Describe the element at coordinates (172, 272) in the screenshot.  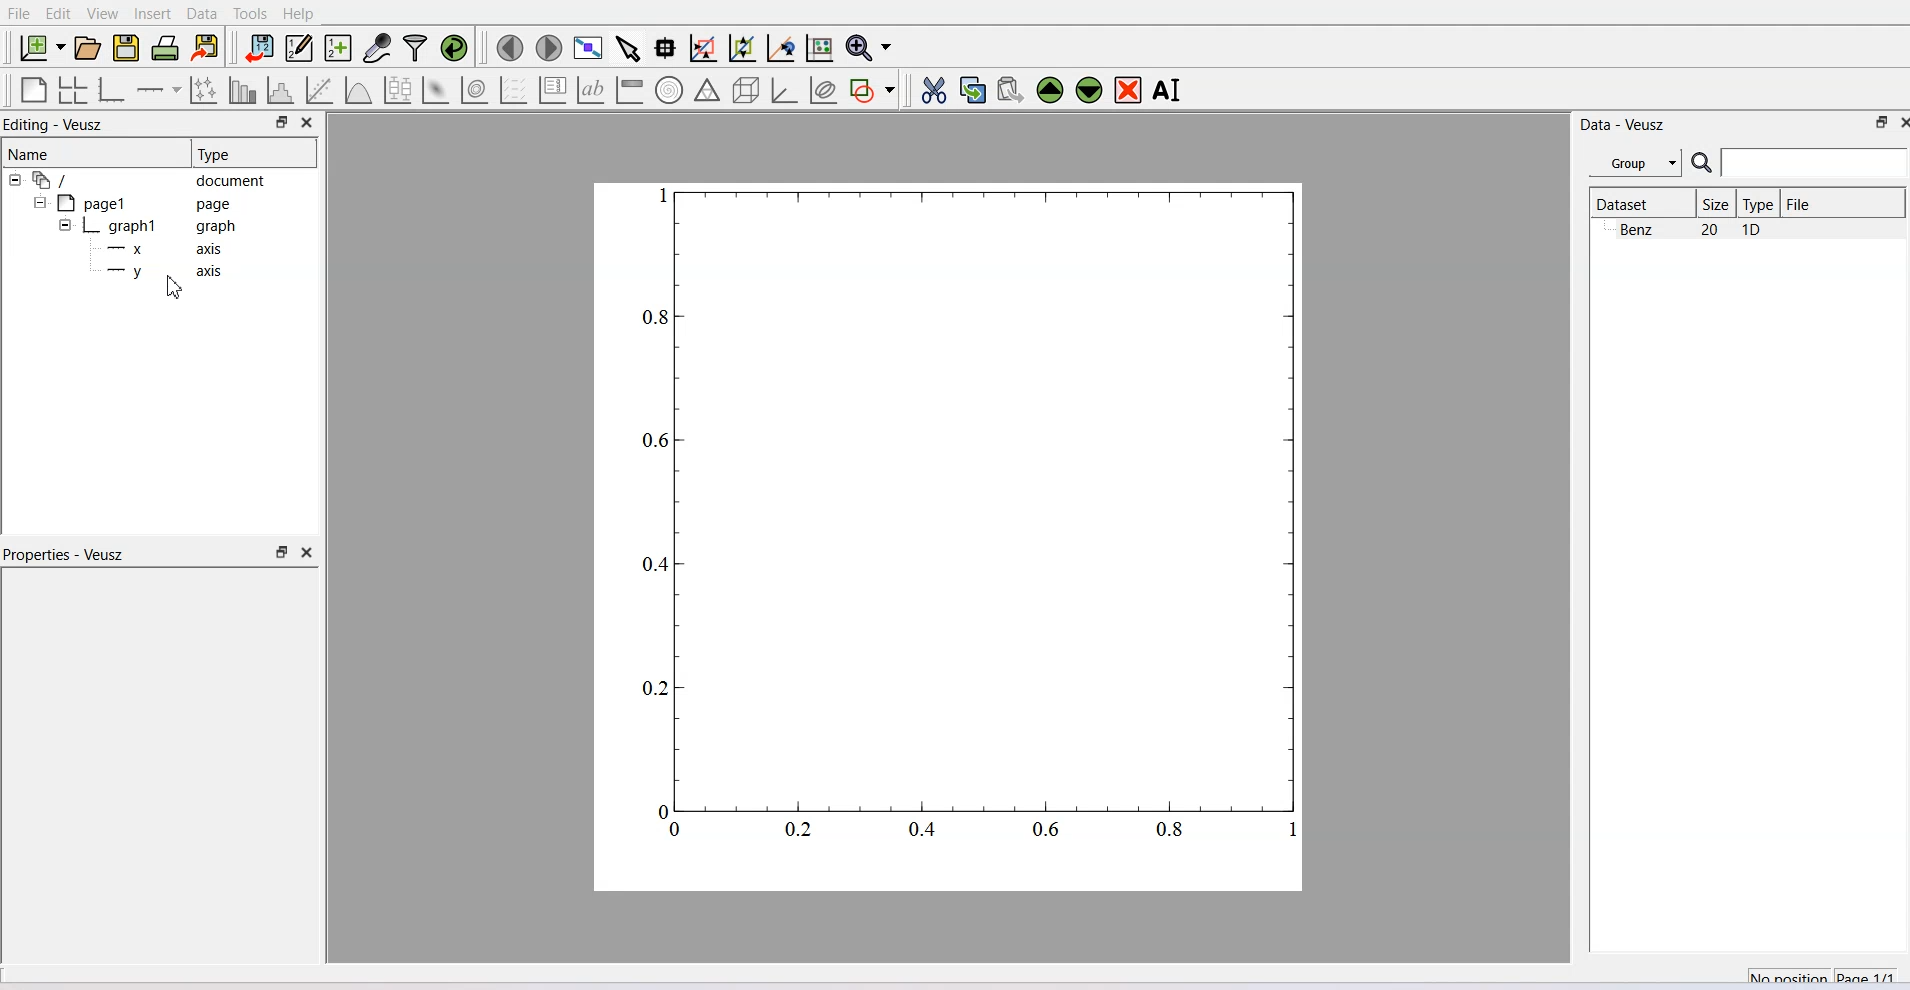
I see `Y Axis` at that location.